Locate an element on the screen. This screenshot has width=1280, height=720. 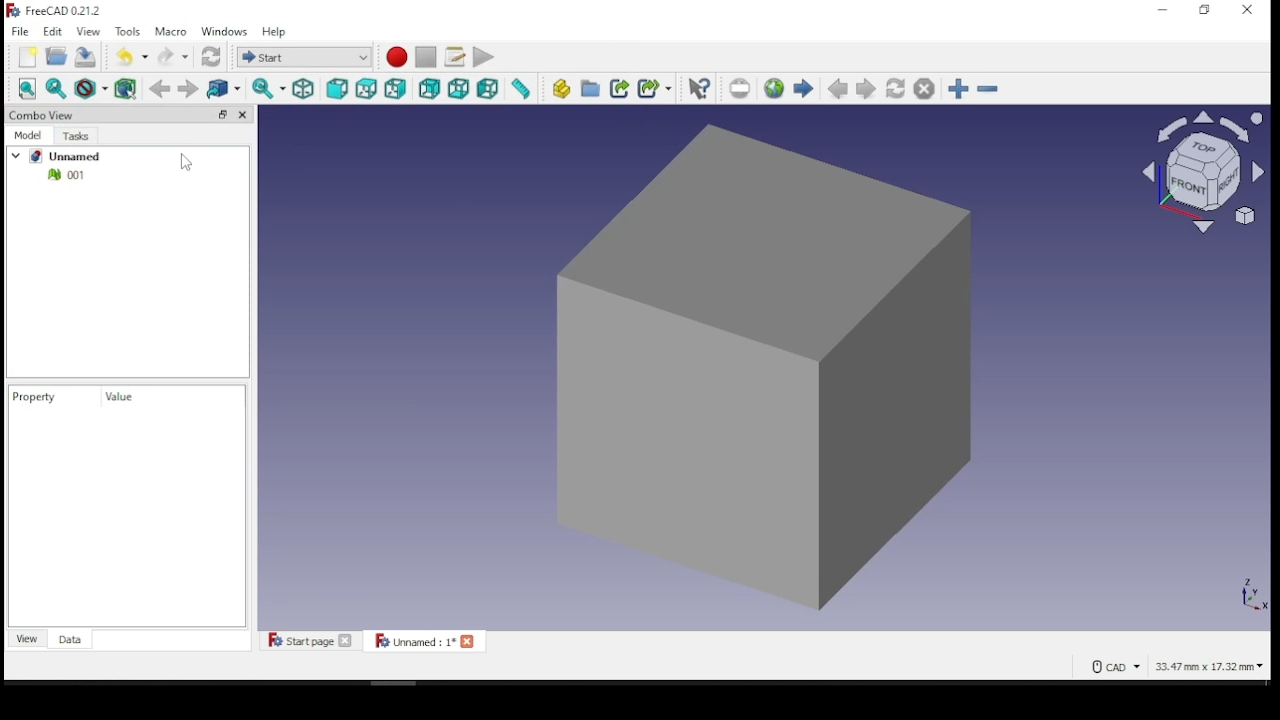
zoom out is located at coordinates (987, 87).